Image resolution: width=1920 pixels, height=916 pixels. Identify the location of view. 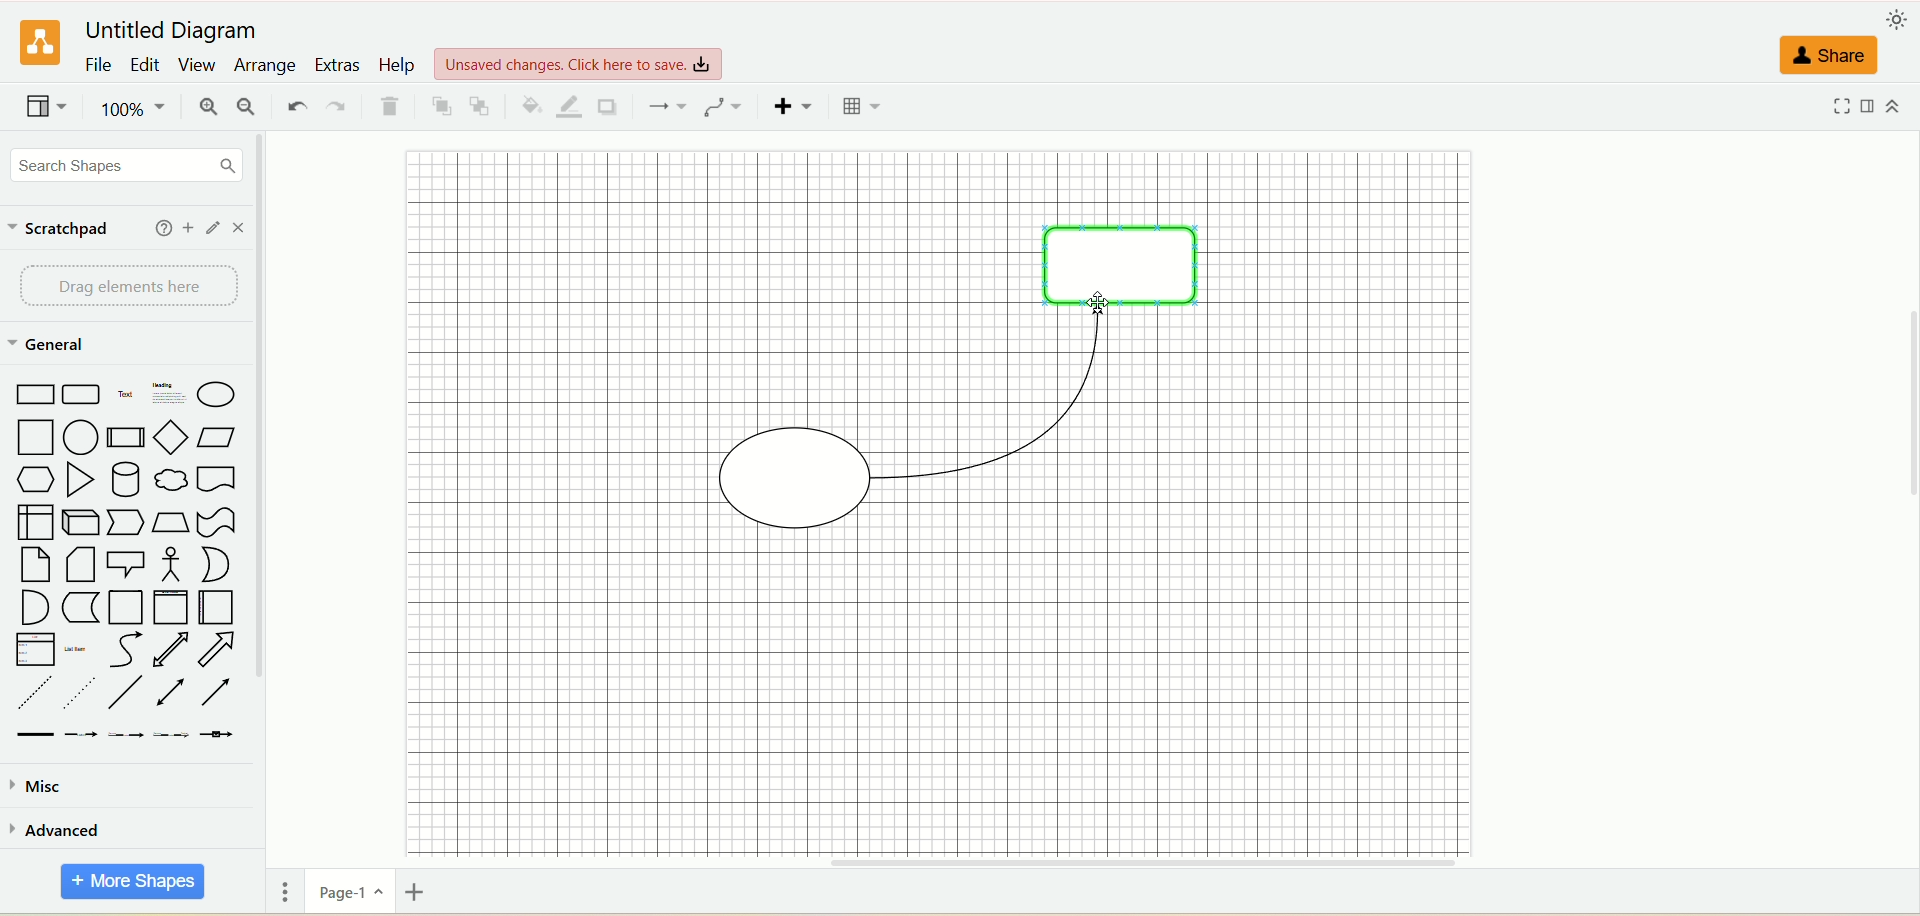
(199, 65).